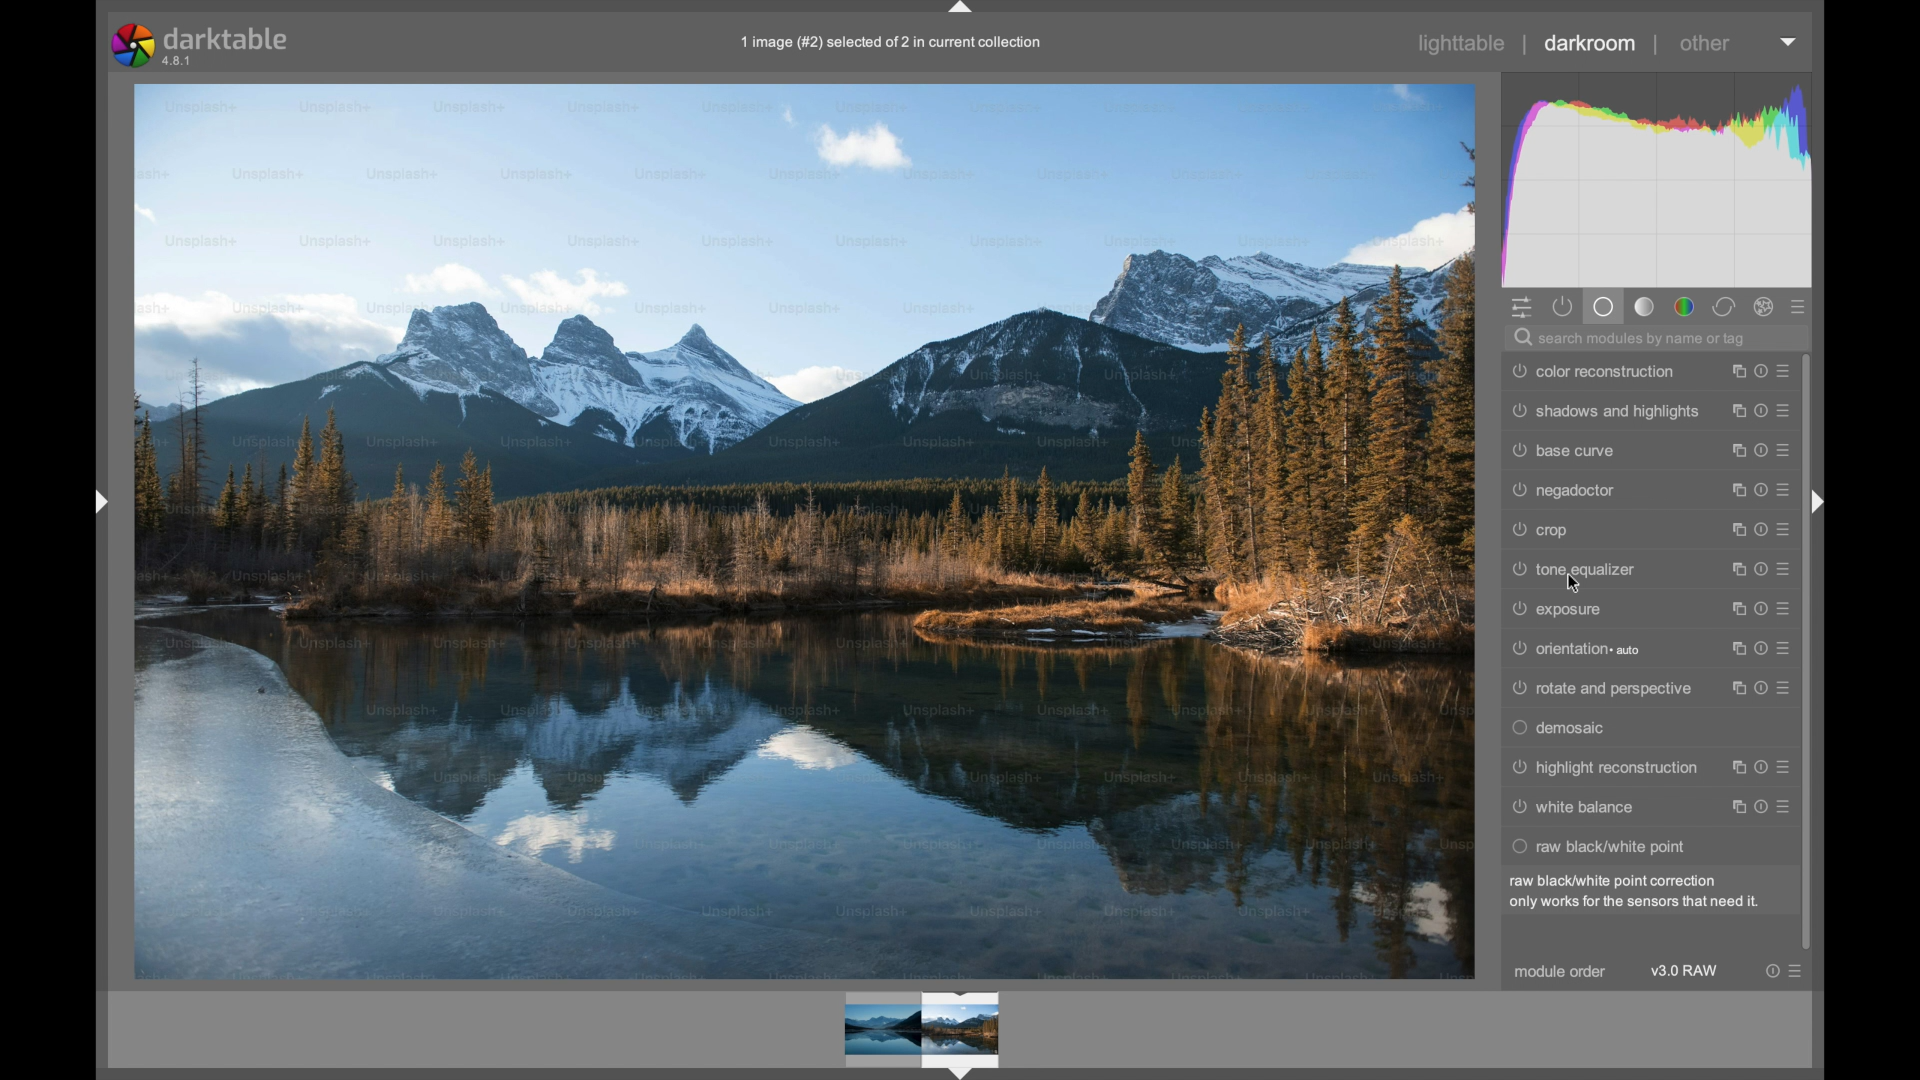  I want to click on demosaic, so click(1563, 728).